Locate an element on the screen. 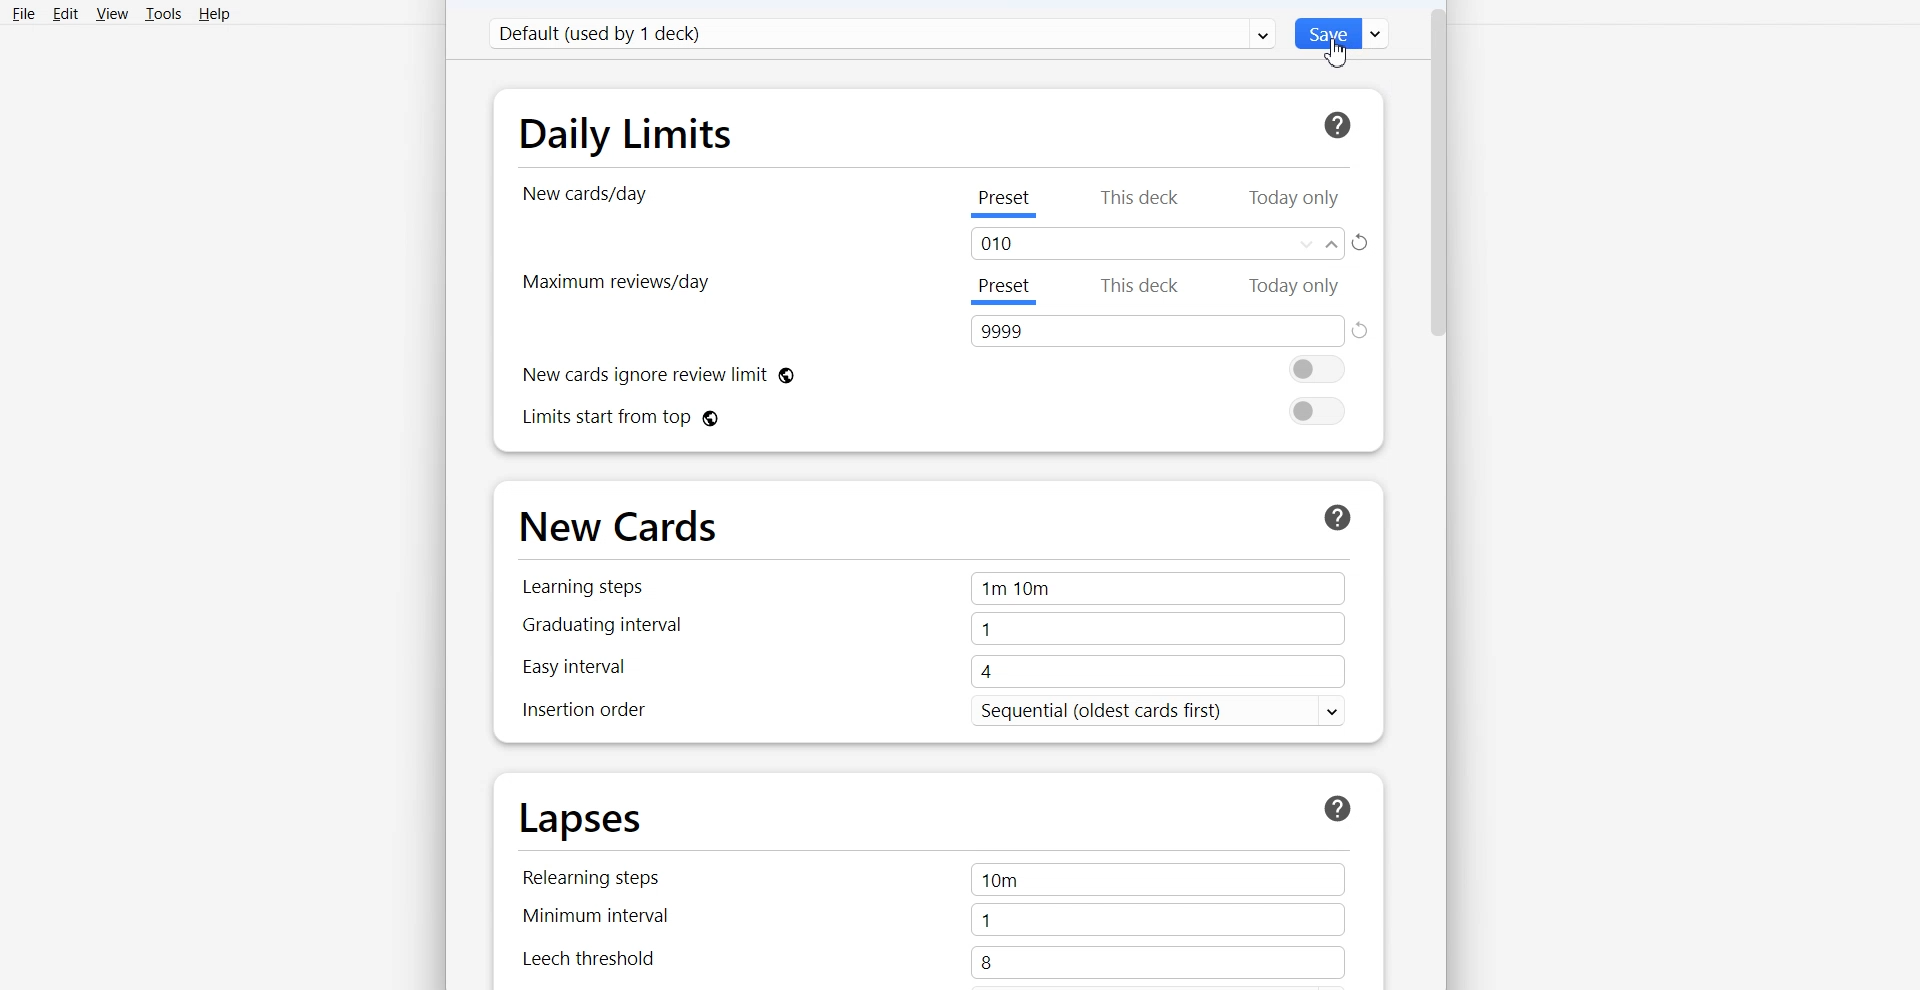  This deck is located at coordinates (1142, 198).